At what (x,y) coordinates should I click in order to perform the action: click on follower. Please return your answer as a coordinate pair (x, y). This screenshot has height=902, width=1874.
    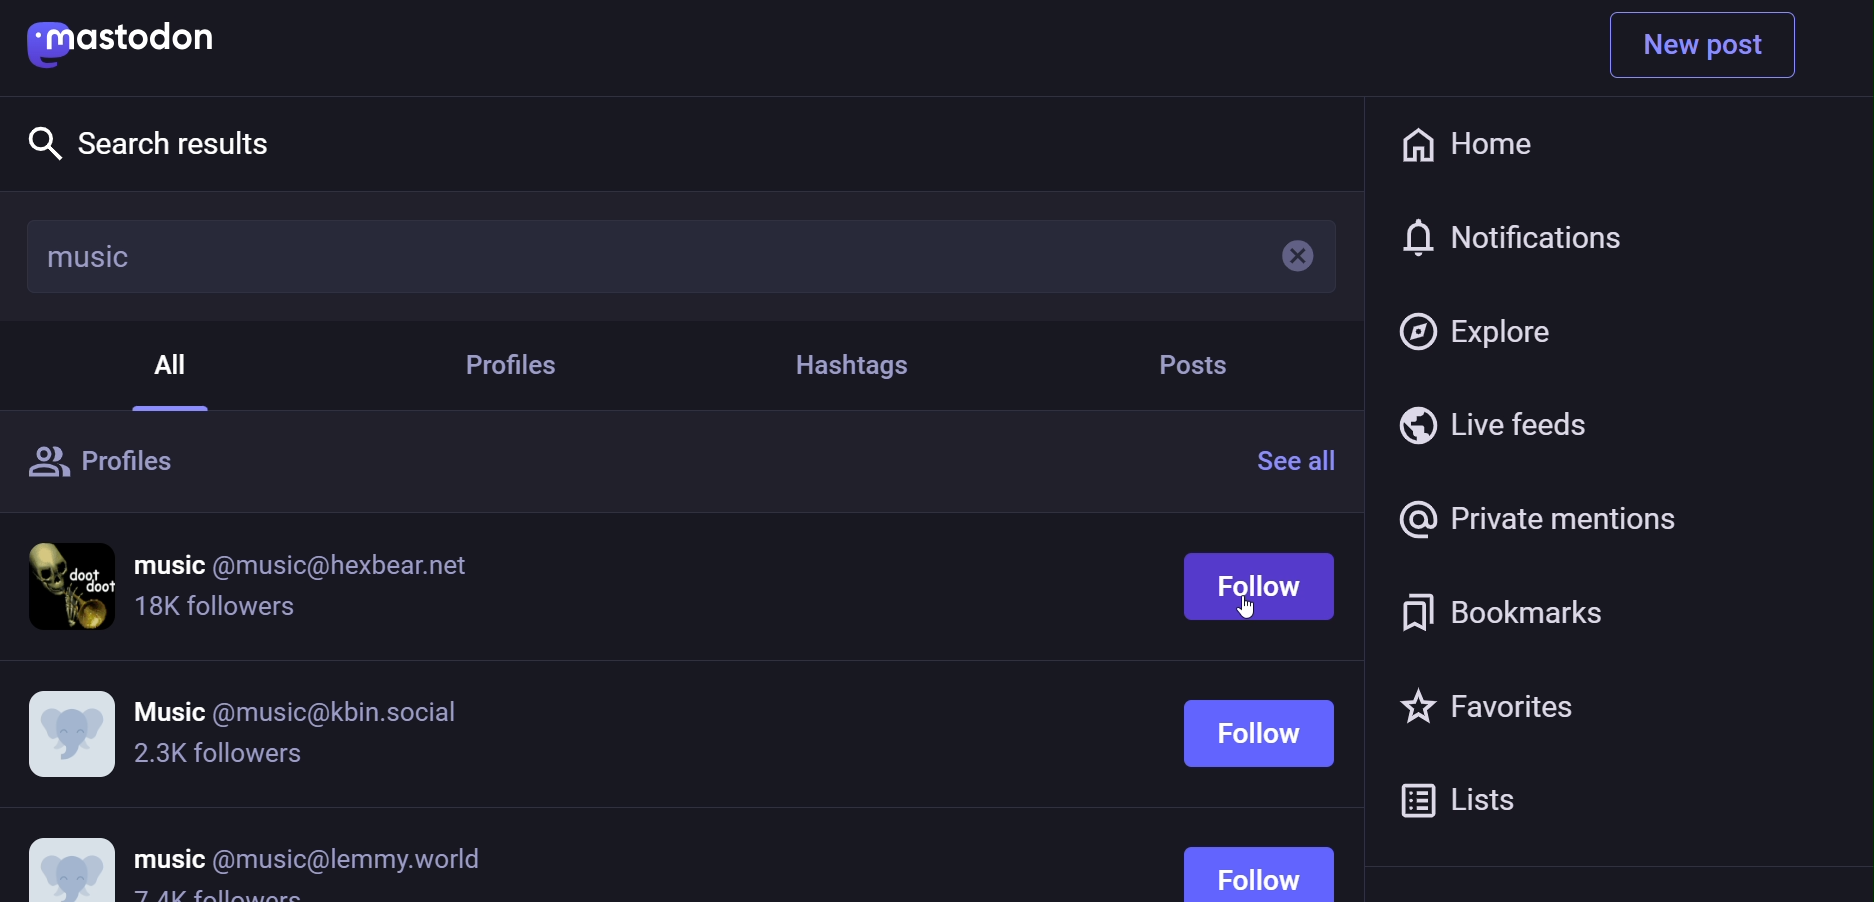
    Looking at the image, I should click on (220, 897).